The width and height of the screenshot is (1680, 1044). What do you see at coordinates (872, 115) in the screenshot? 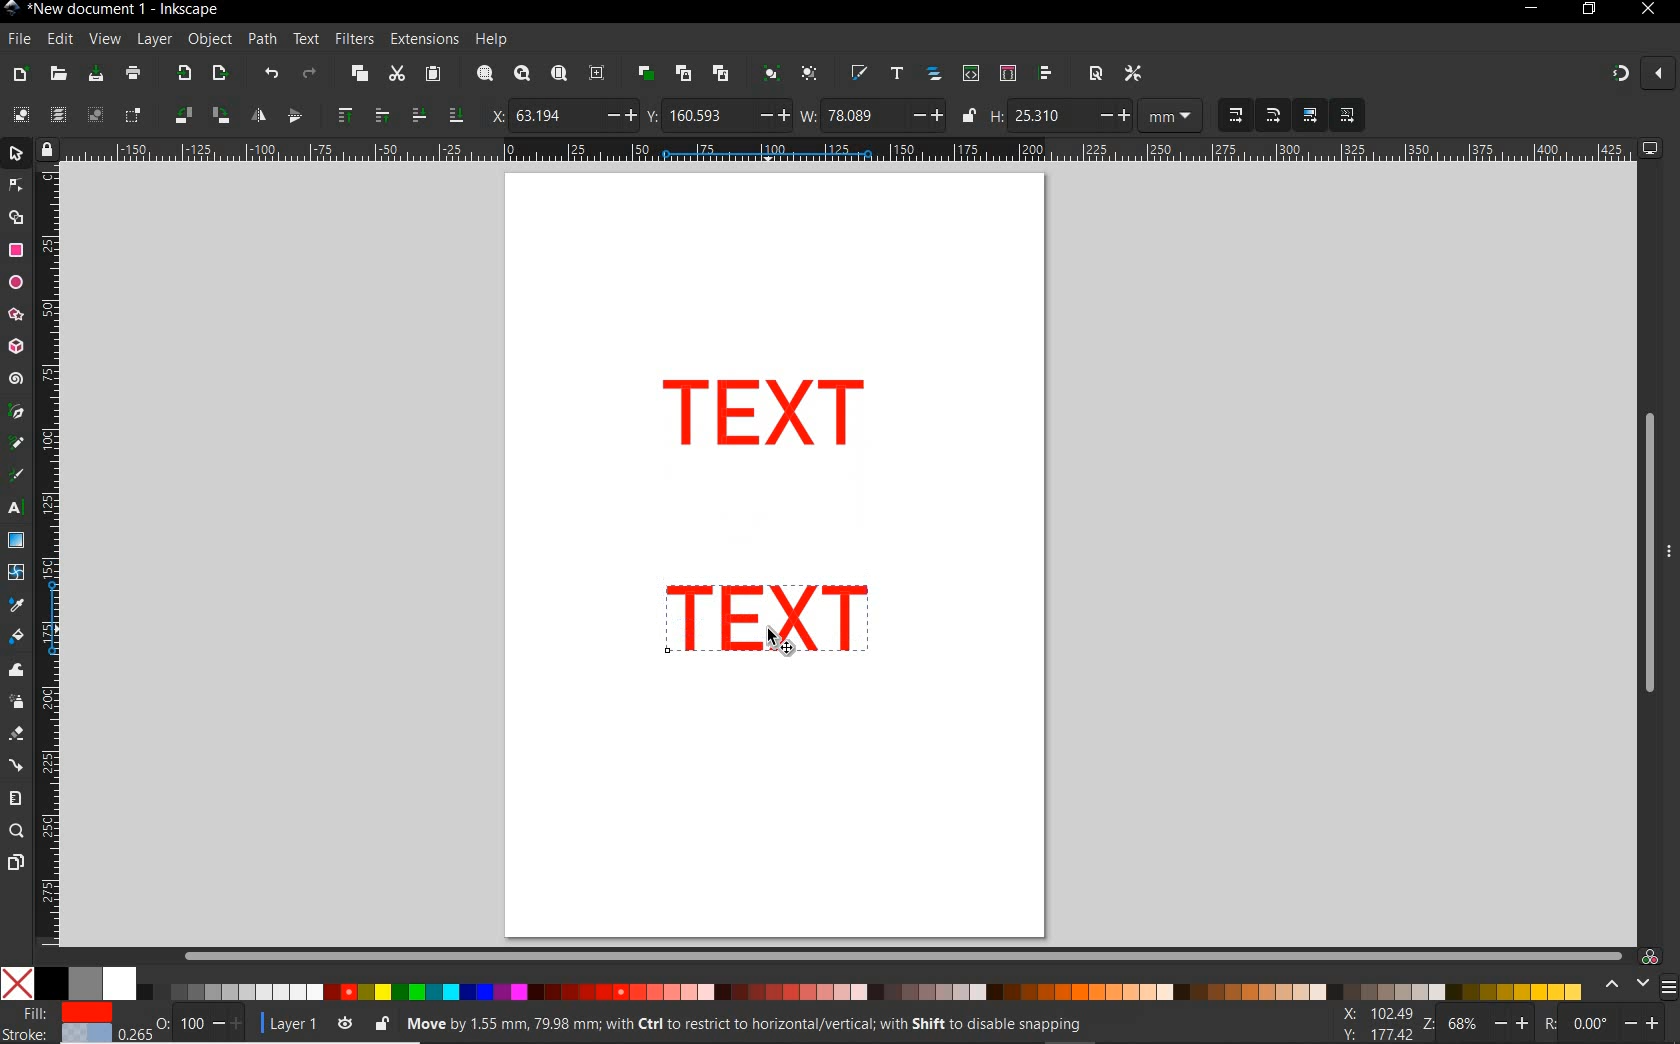
I see `width of selection` at bounding box center [872, 115].